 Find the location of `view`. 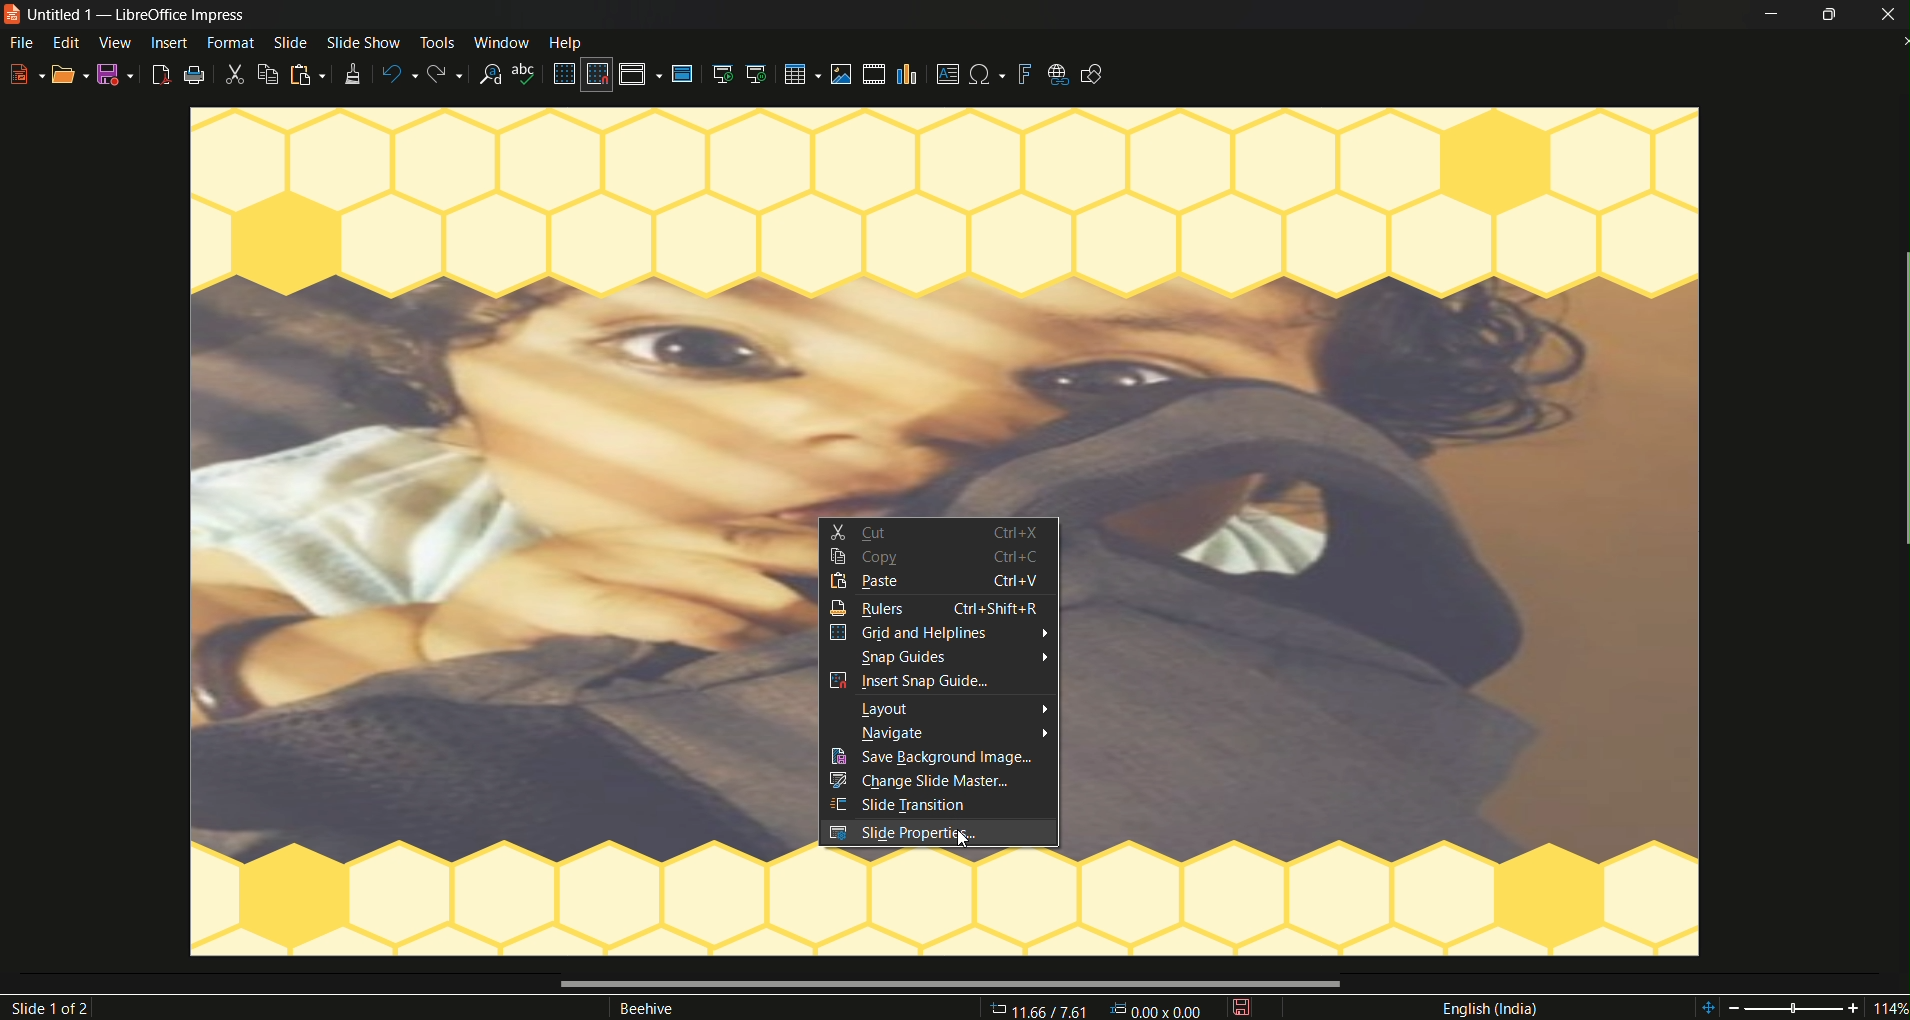

view is located at coordinates (116, 43).